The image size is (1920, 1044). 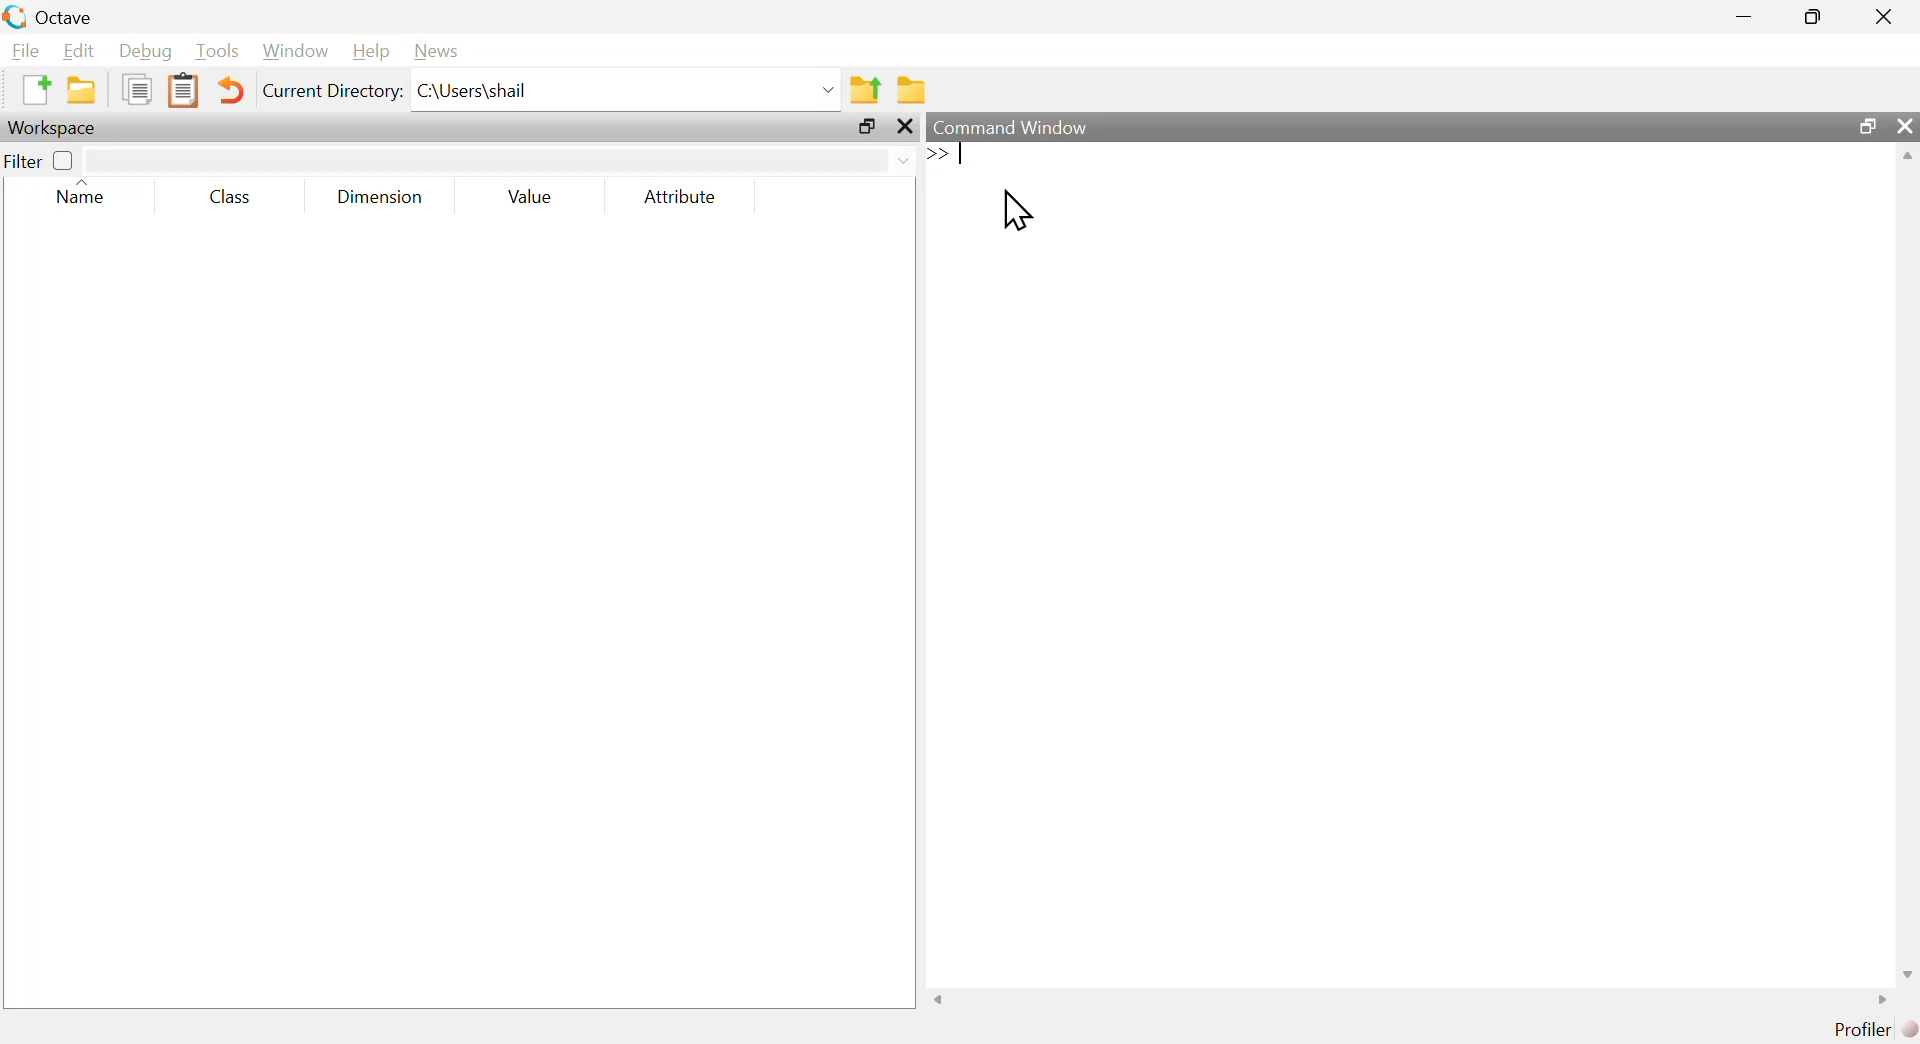 I want to click on close, so click(x=1908, y=125).